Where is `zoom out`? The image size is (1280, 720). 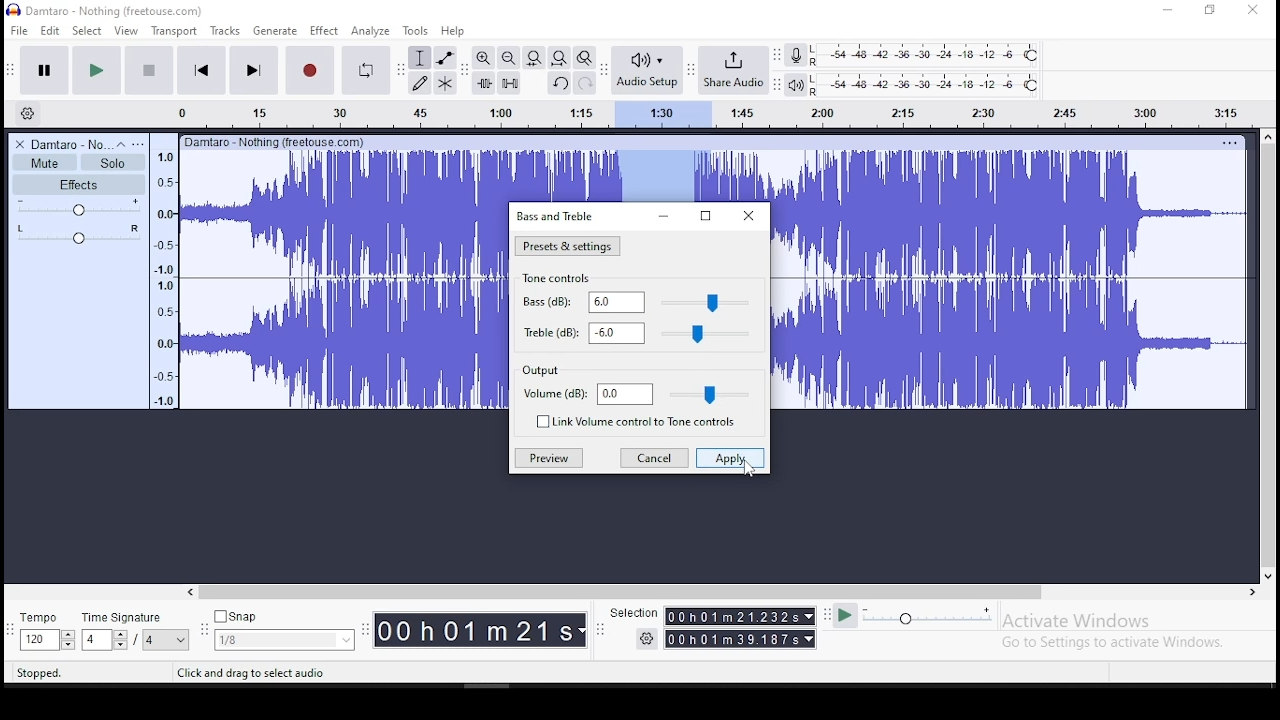 zoom out is located at coordinates (508, 57).